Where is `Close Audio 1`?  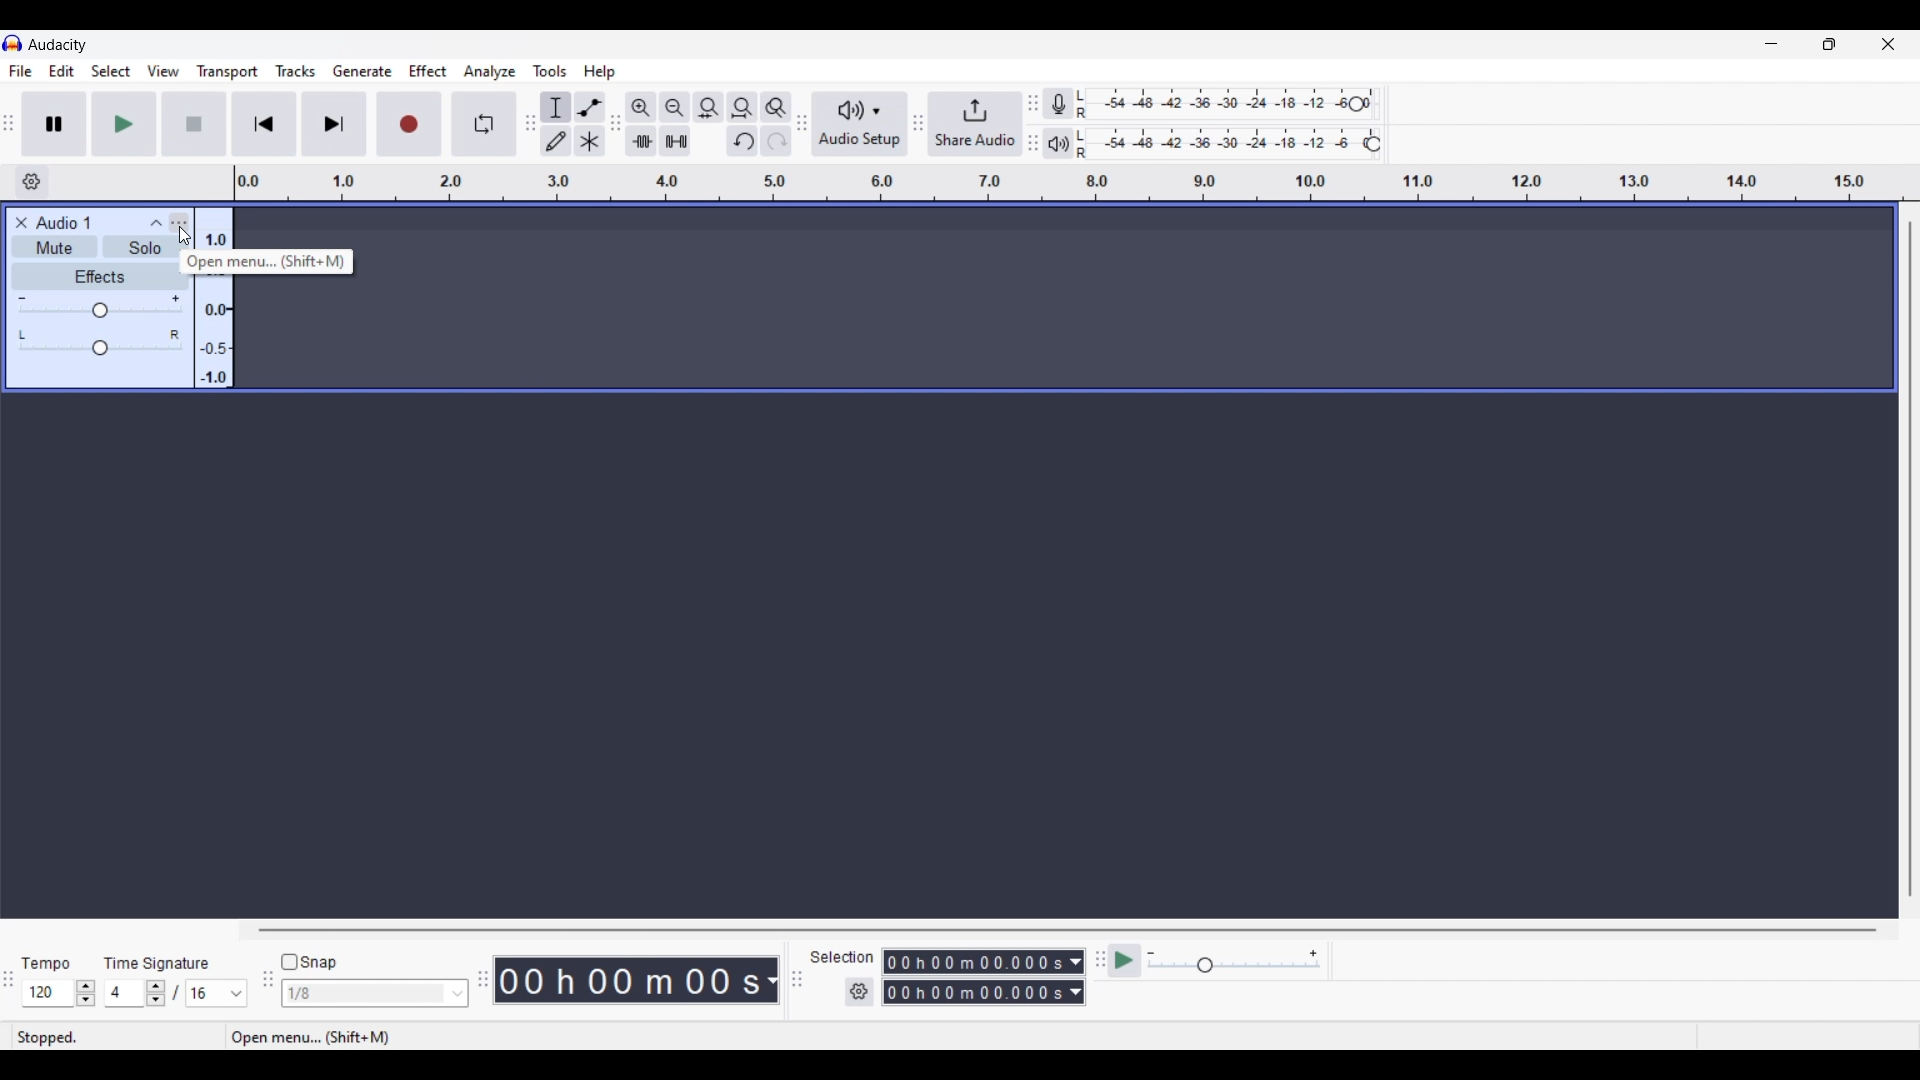 Close Audio 1 is located at coordinates (22, 223).